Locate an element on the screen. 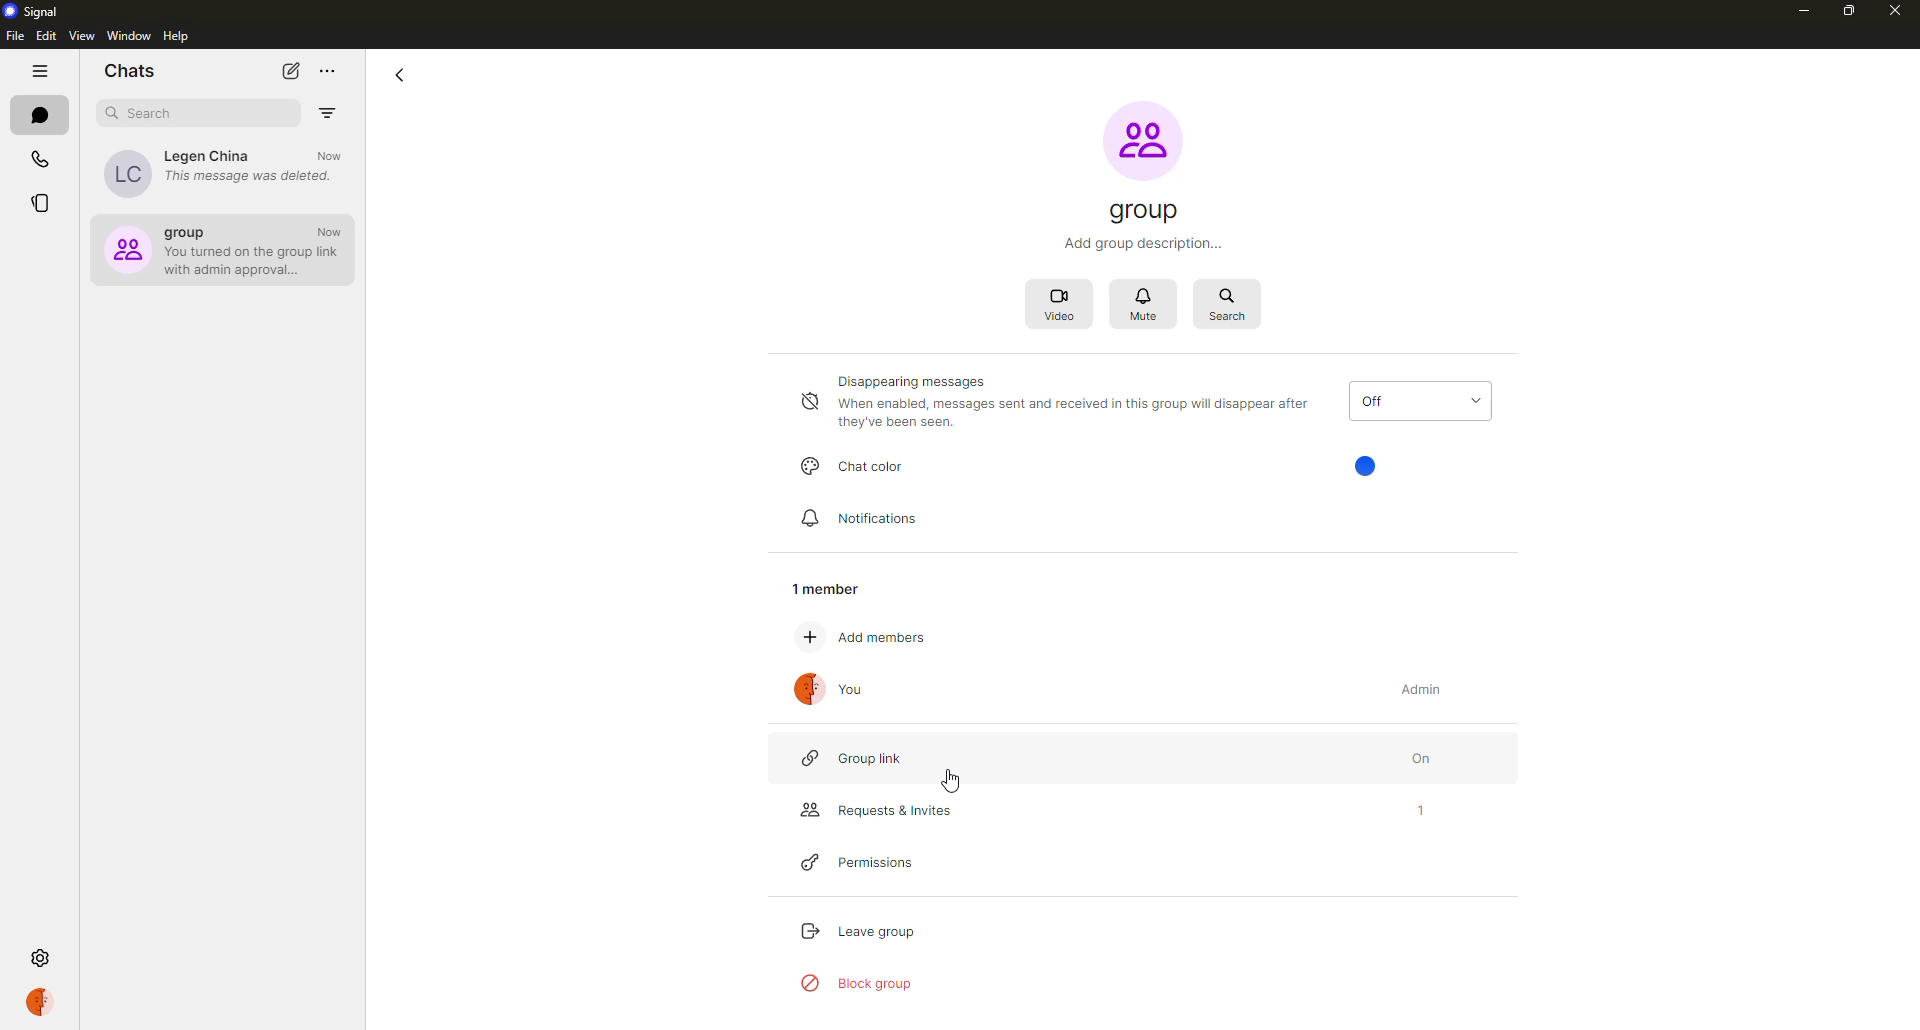 The image size is (1920, 1030). video is located at coordinates (1062, 307).